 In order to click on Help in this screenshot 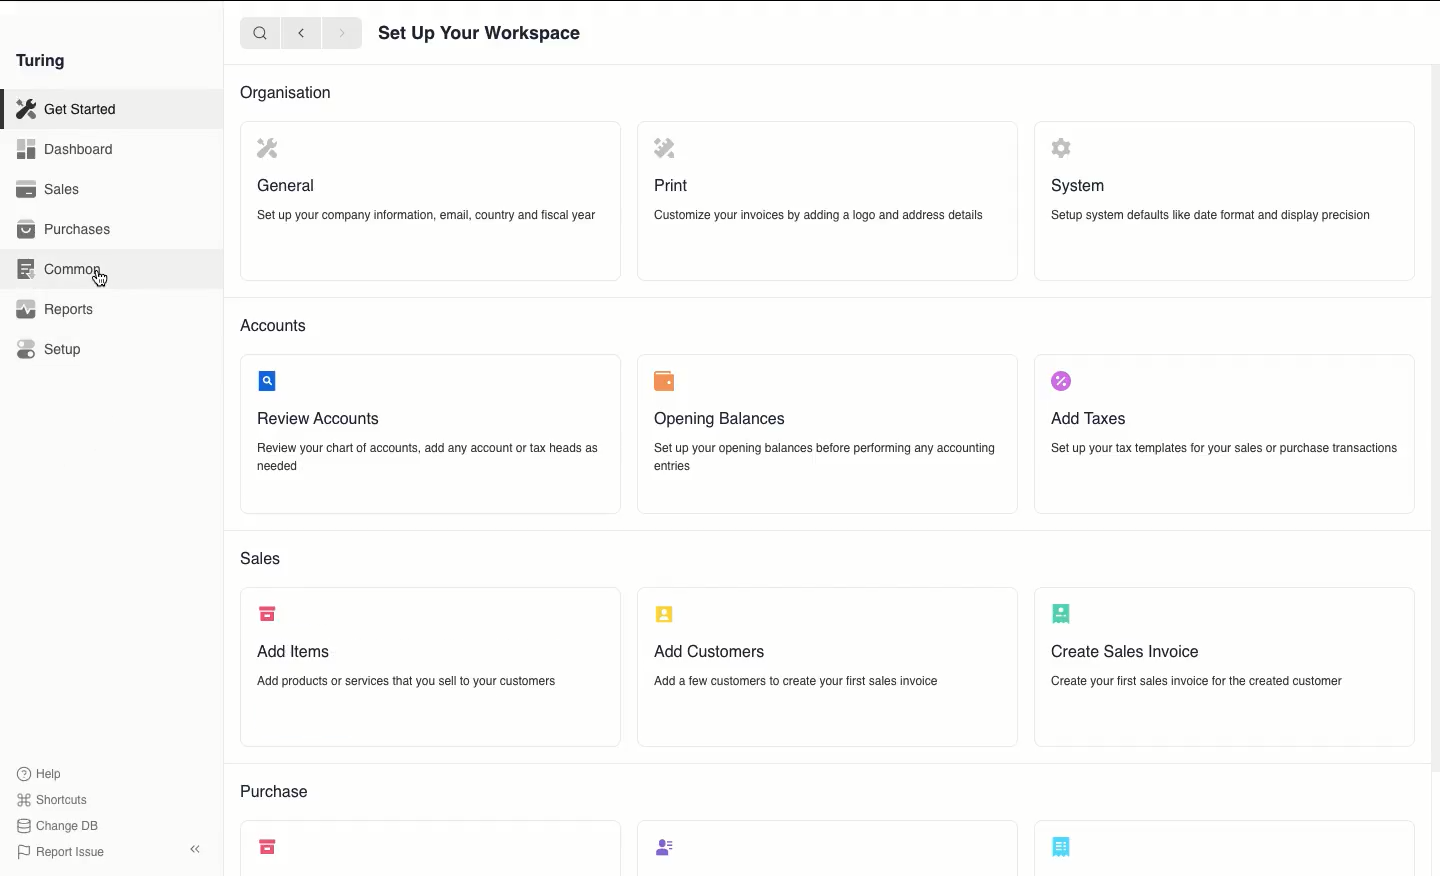, I will do `click(40, 774)`.